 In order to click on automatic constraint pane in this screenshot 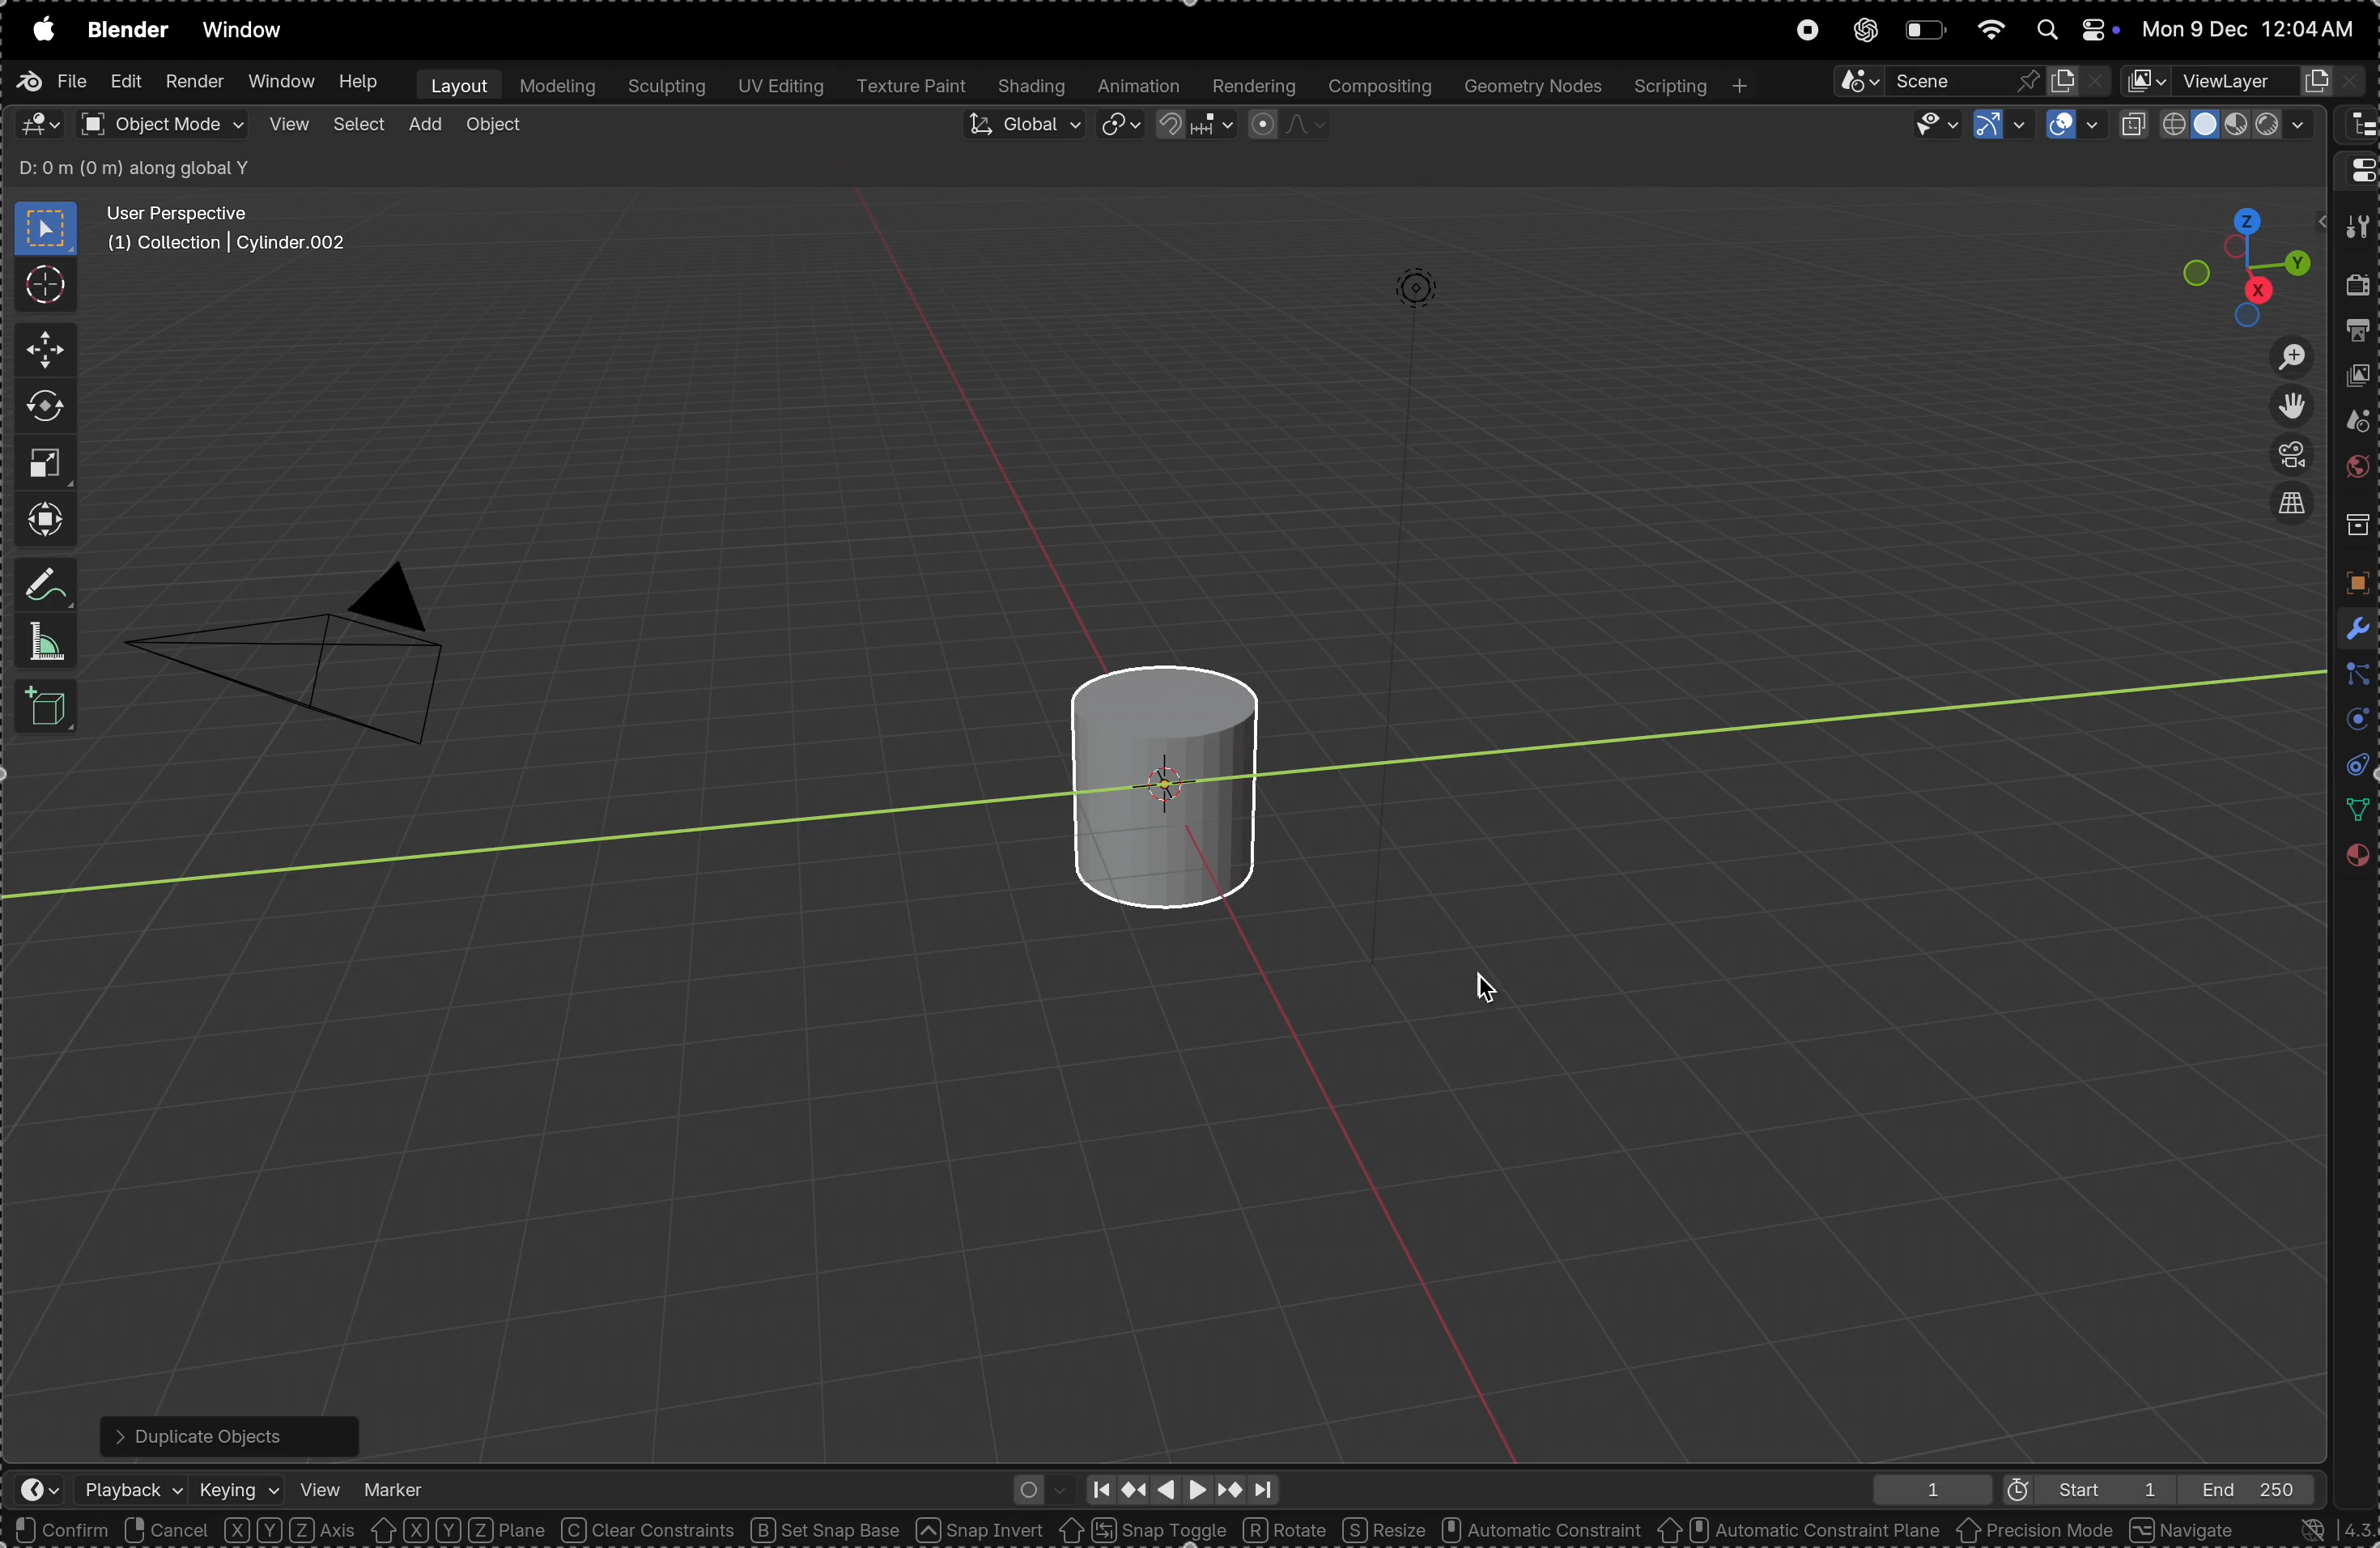, I will do `click(1798, 1531)`.